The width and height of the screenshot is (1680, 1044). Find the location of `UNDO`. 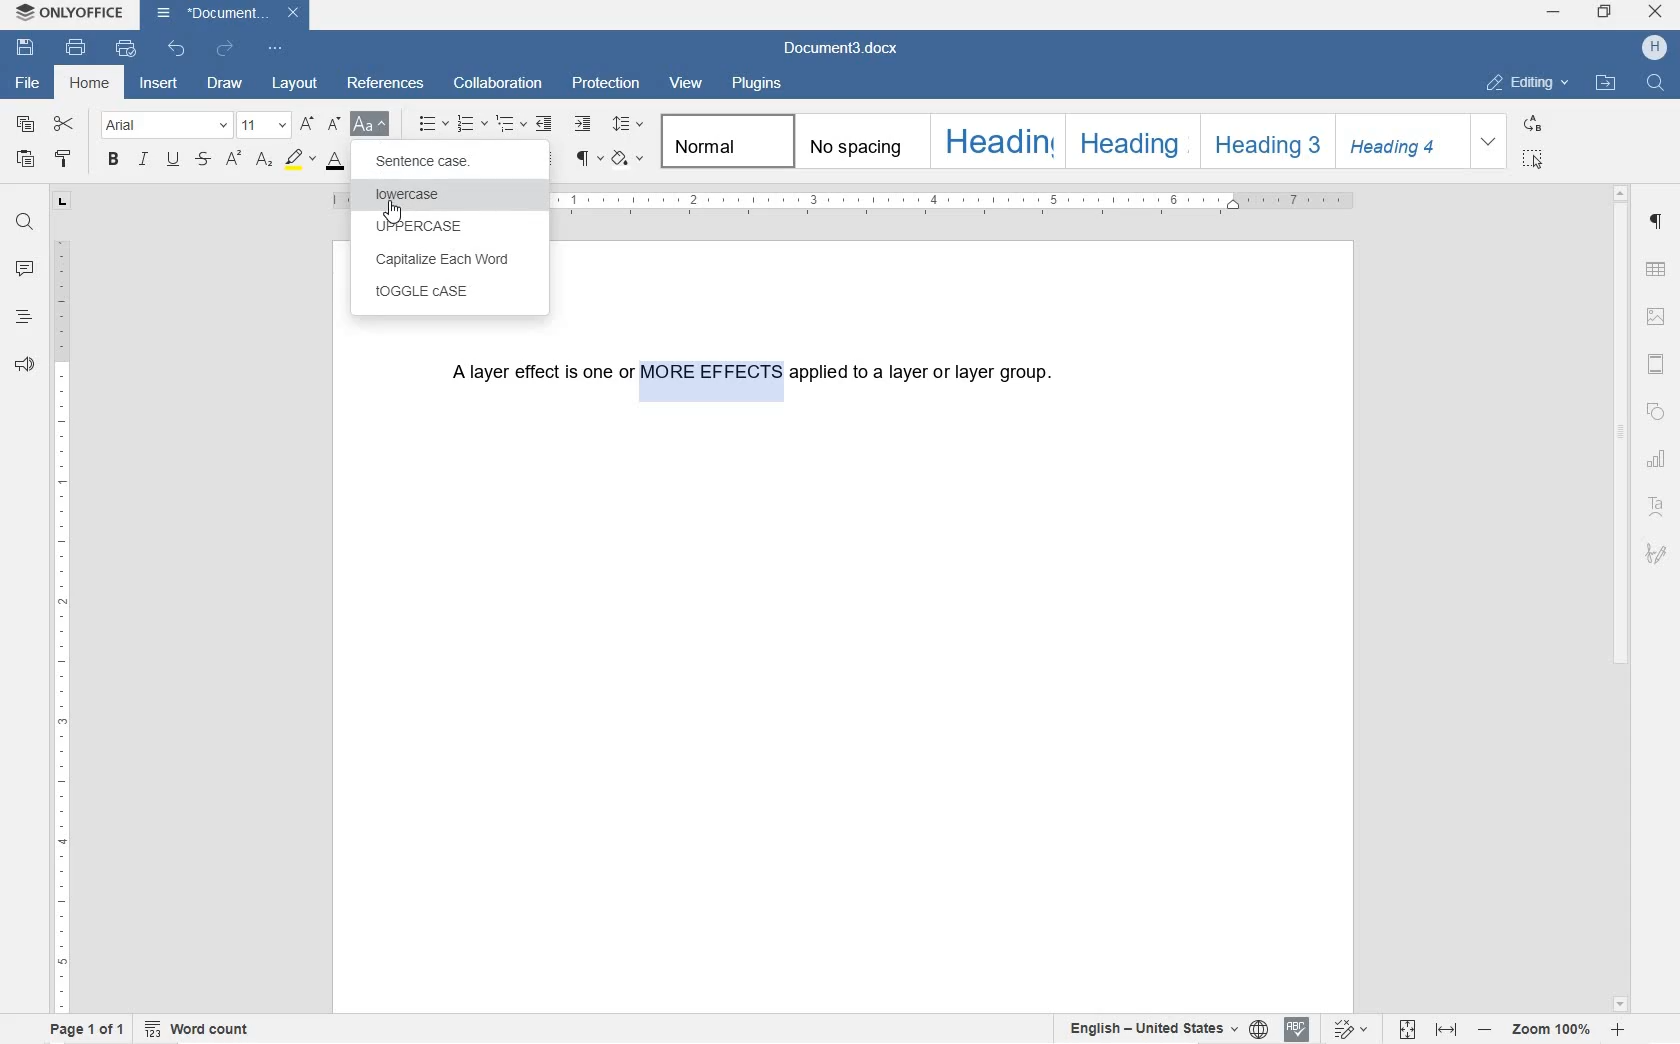

UNDO is located at coordinates (177, 50).